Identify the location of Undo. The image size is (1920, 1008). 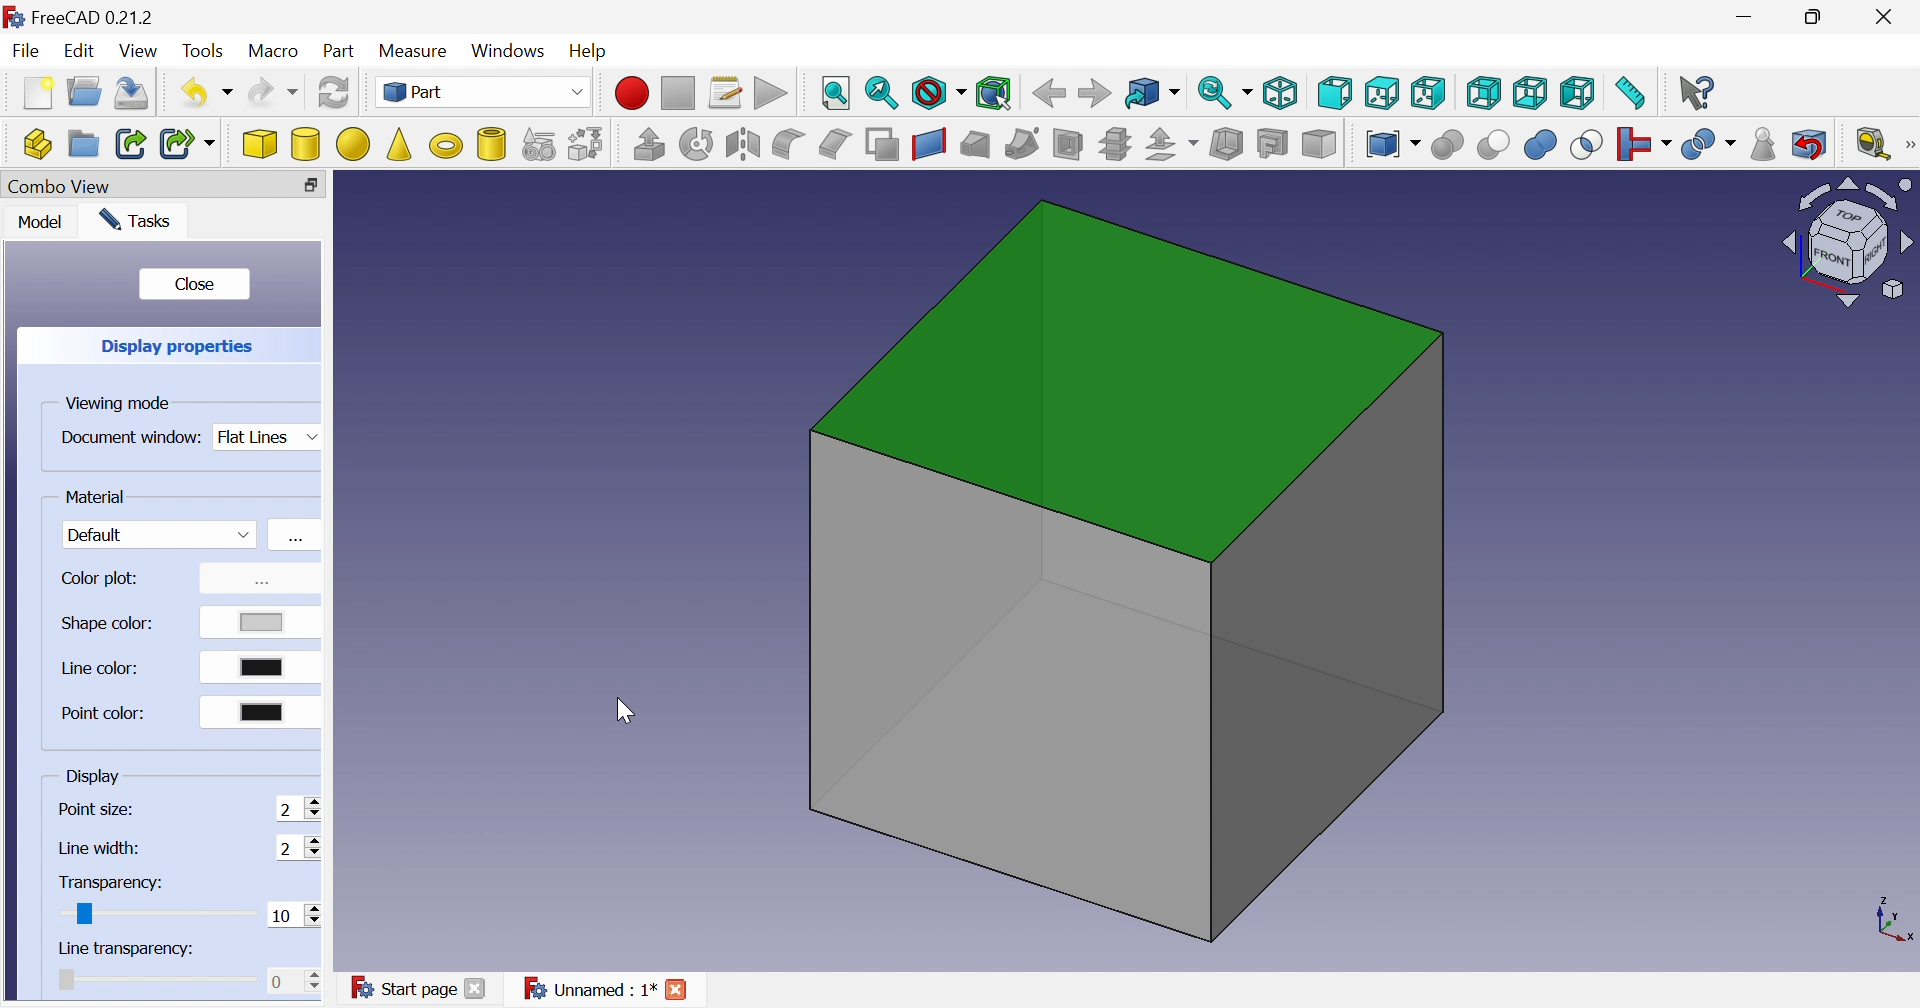
(207, 92).